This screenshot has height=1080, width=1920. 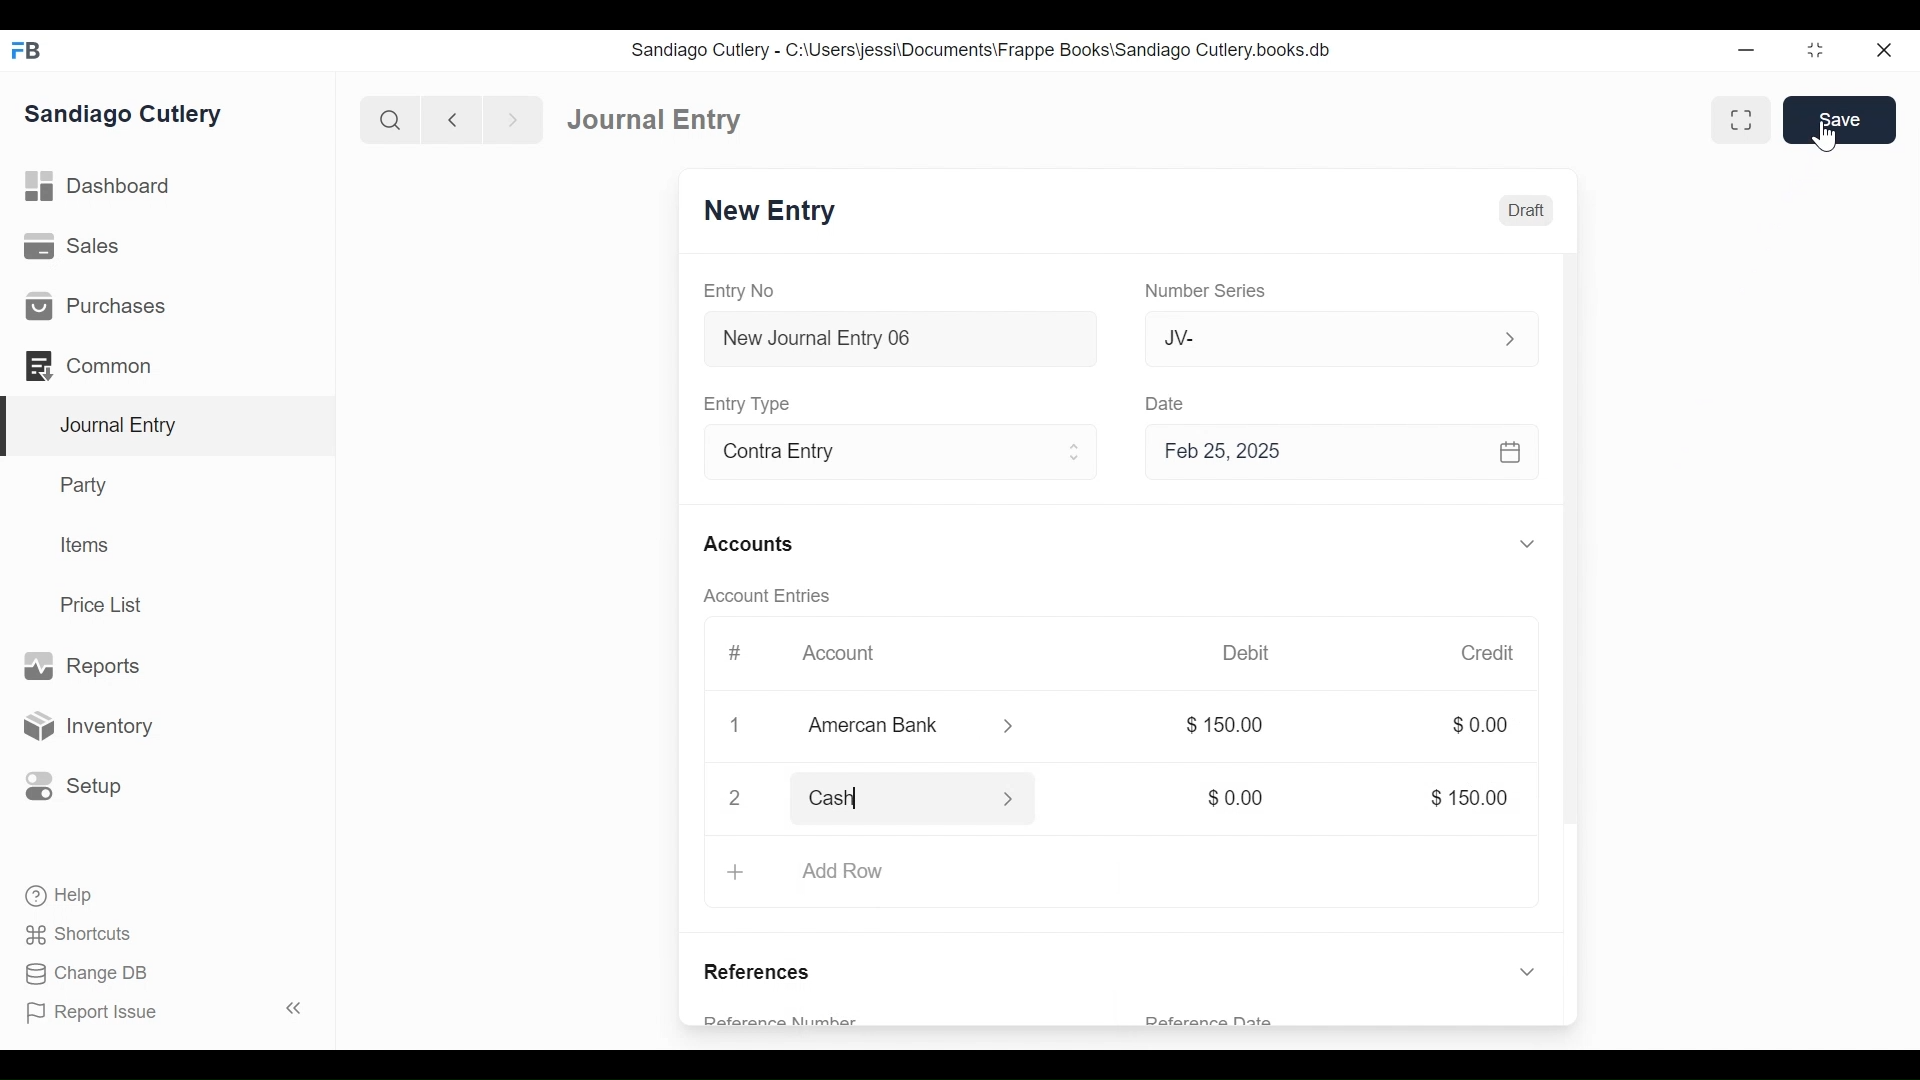 What do you see at coordinates (1012, 727) in the screenshot?
I see `Expand` at bounding box center [1012, 727].